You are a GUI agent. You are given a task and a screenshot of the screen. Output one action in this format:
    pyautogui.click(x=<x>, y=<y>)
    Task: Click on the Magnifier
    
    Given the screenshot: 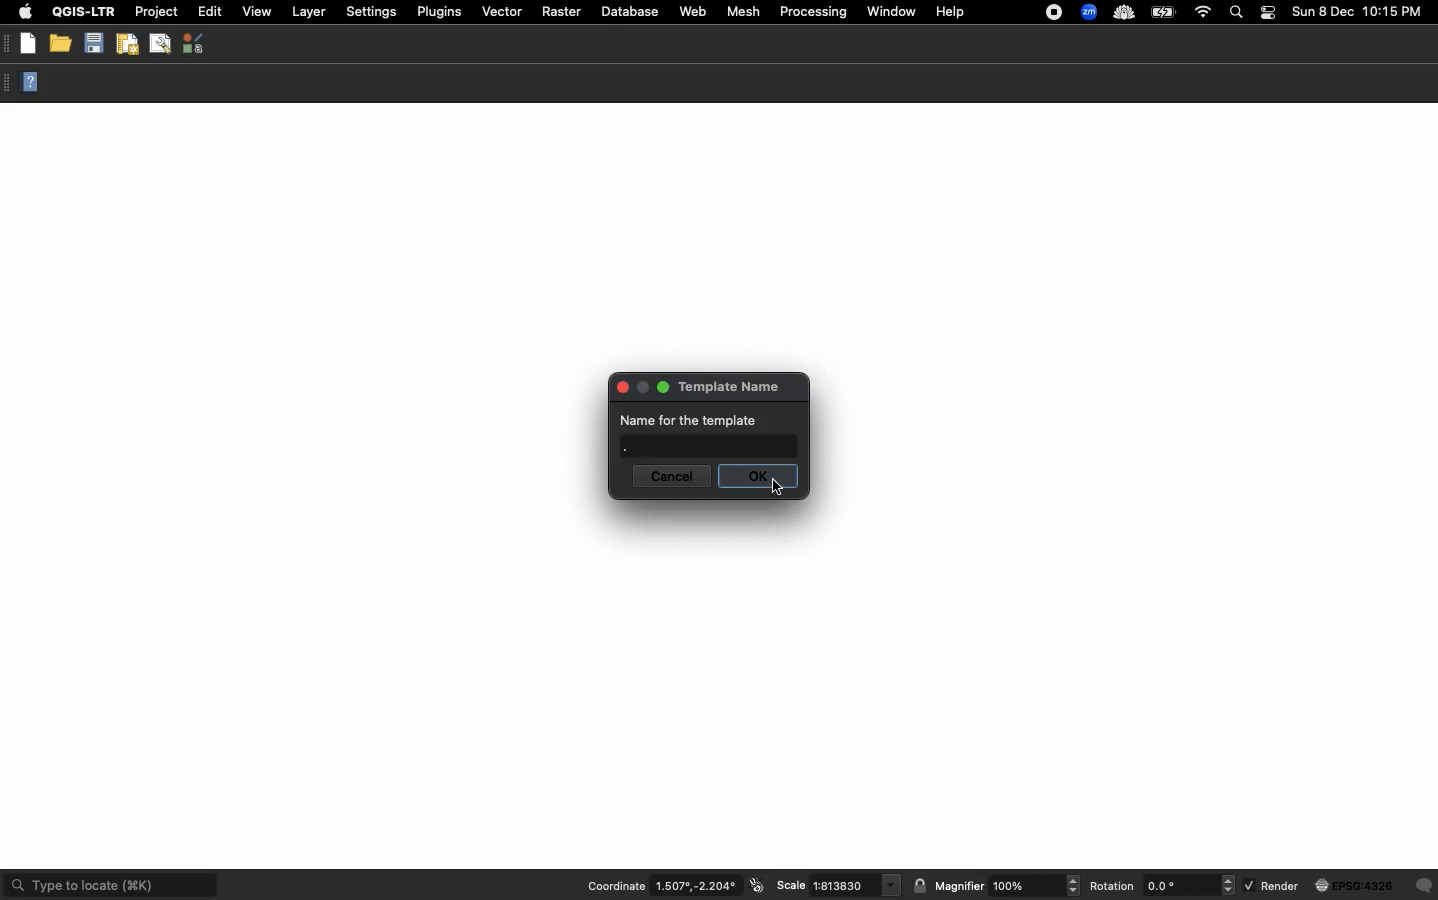 What is the action you would take?
    pyautogui.click(x=959, y=886)
    